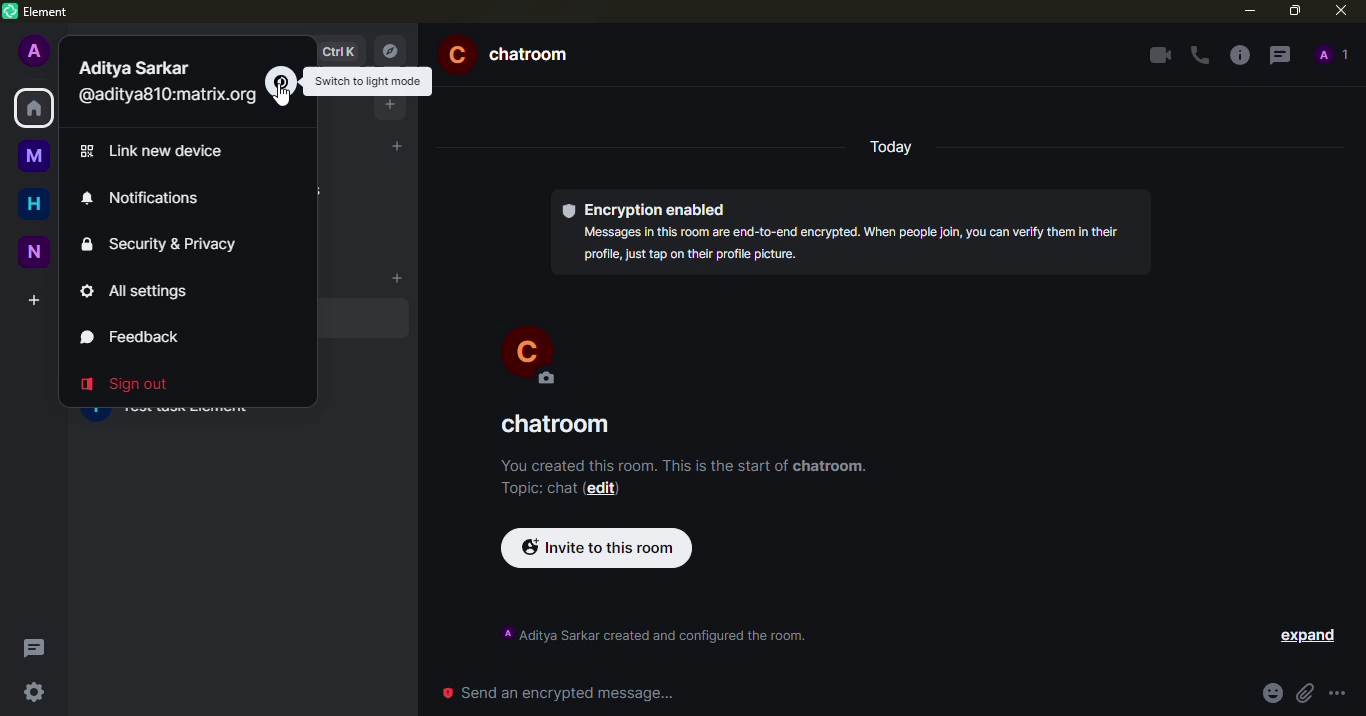 The width and height of the screenshot is (1366, 716). I want to click on add room, so click(396, 276).